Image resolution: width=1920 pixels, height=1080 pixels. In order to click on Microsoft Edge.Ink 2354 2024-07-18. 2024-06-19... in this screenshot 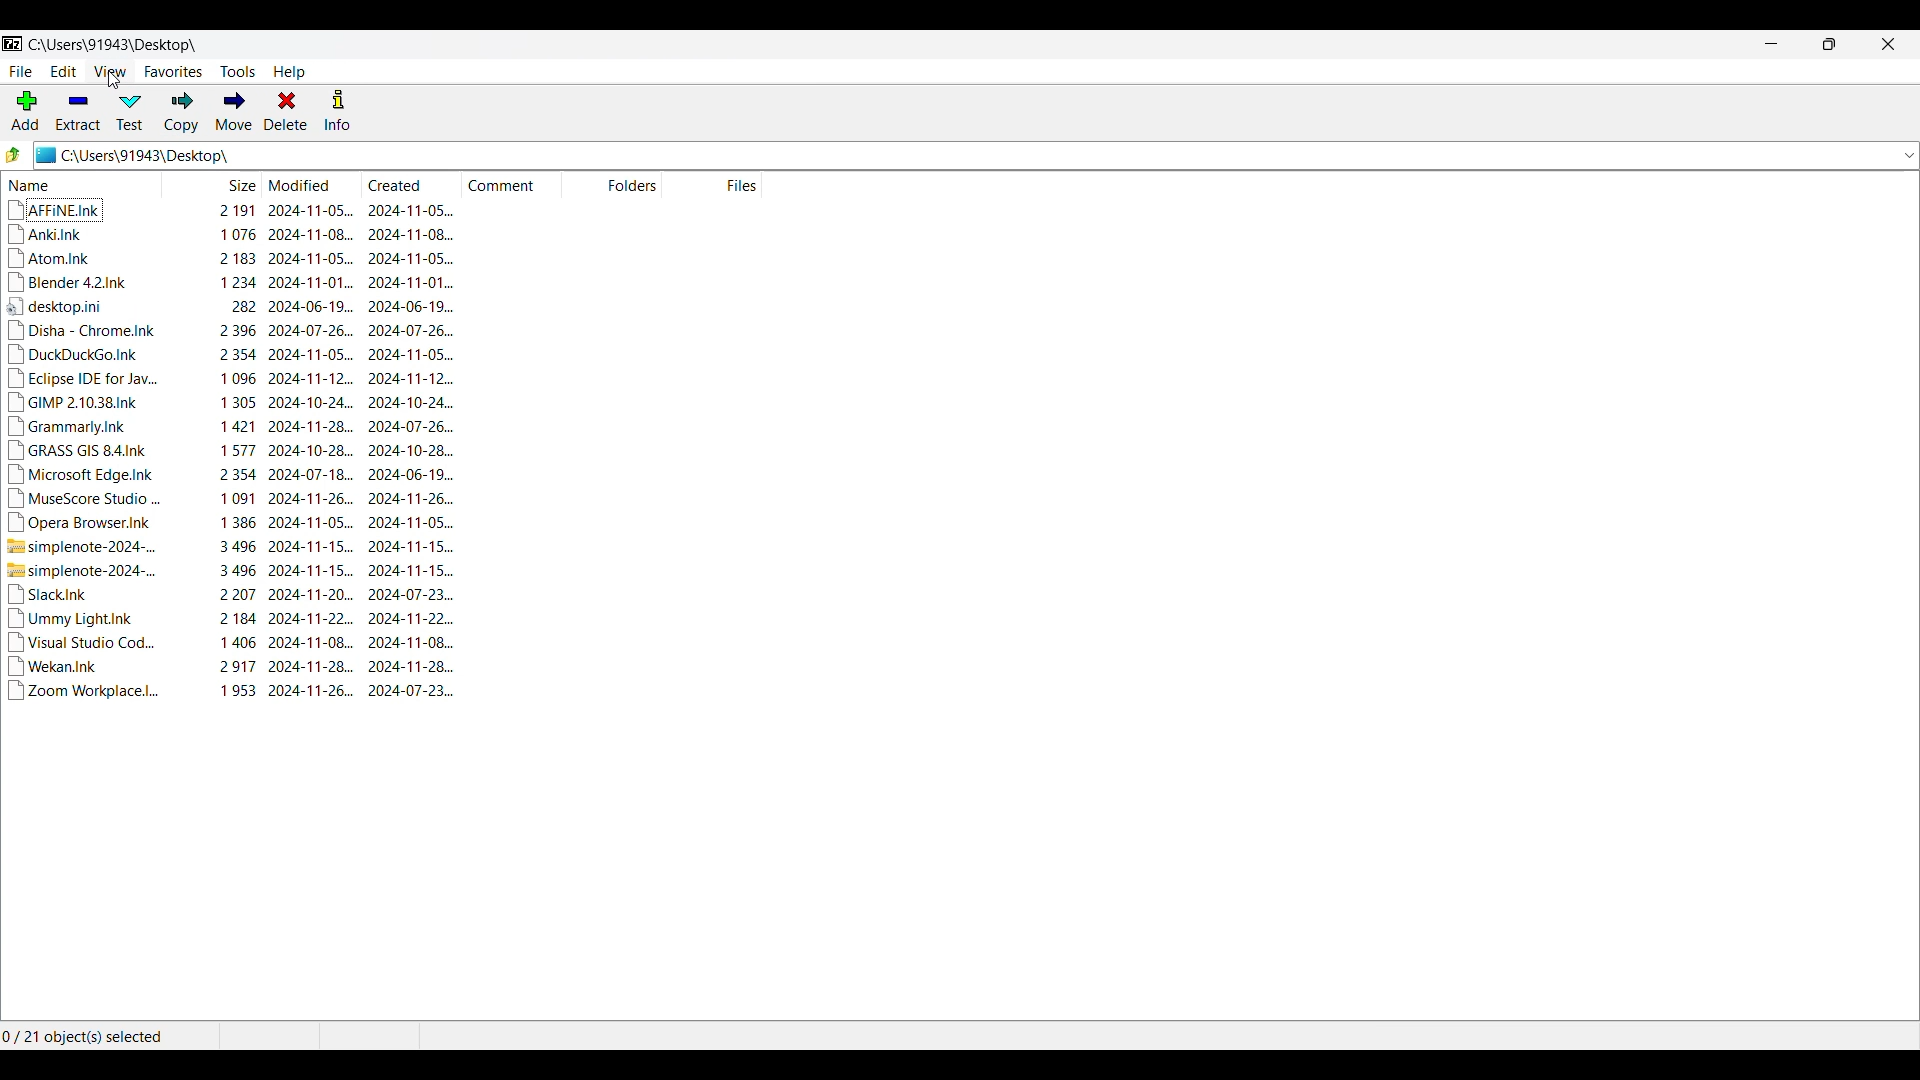, I will do `click(233, 475)`.